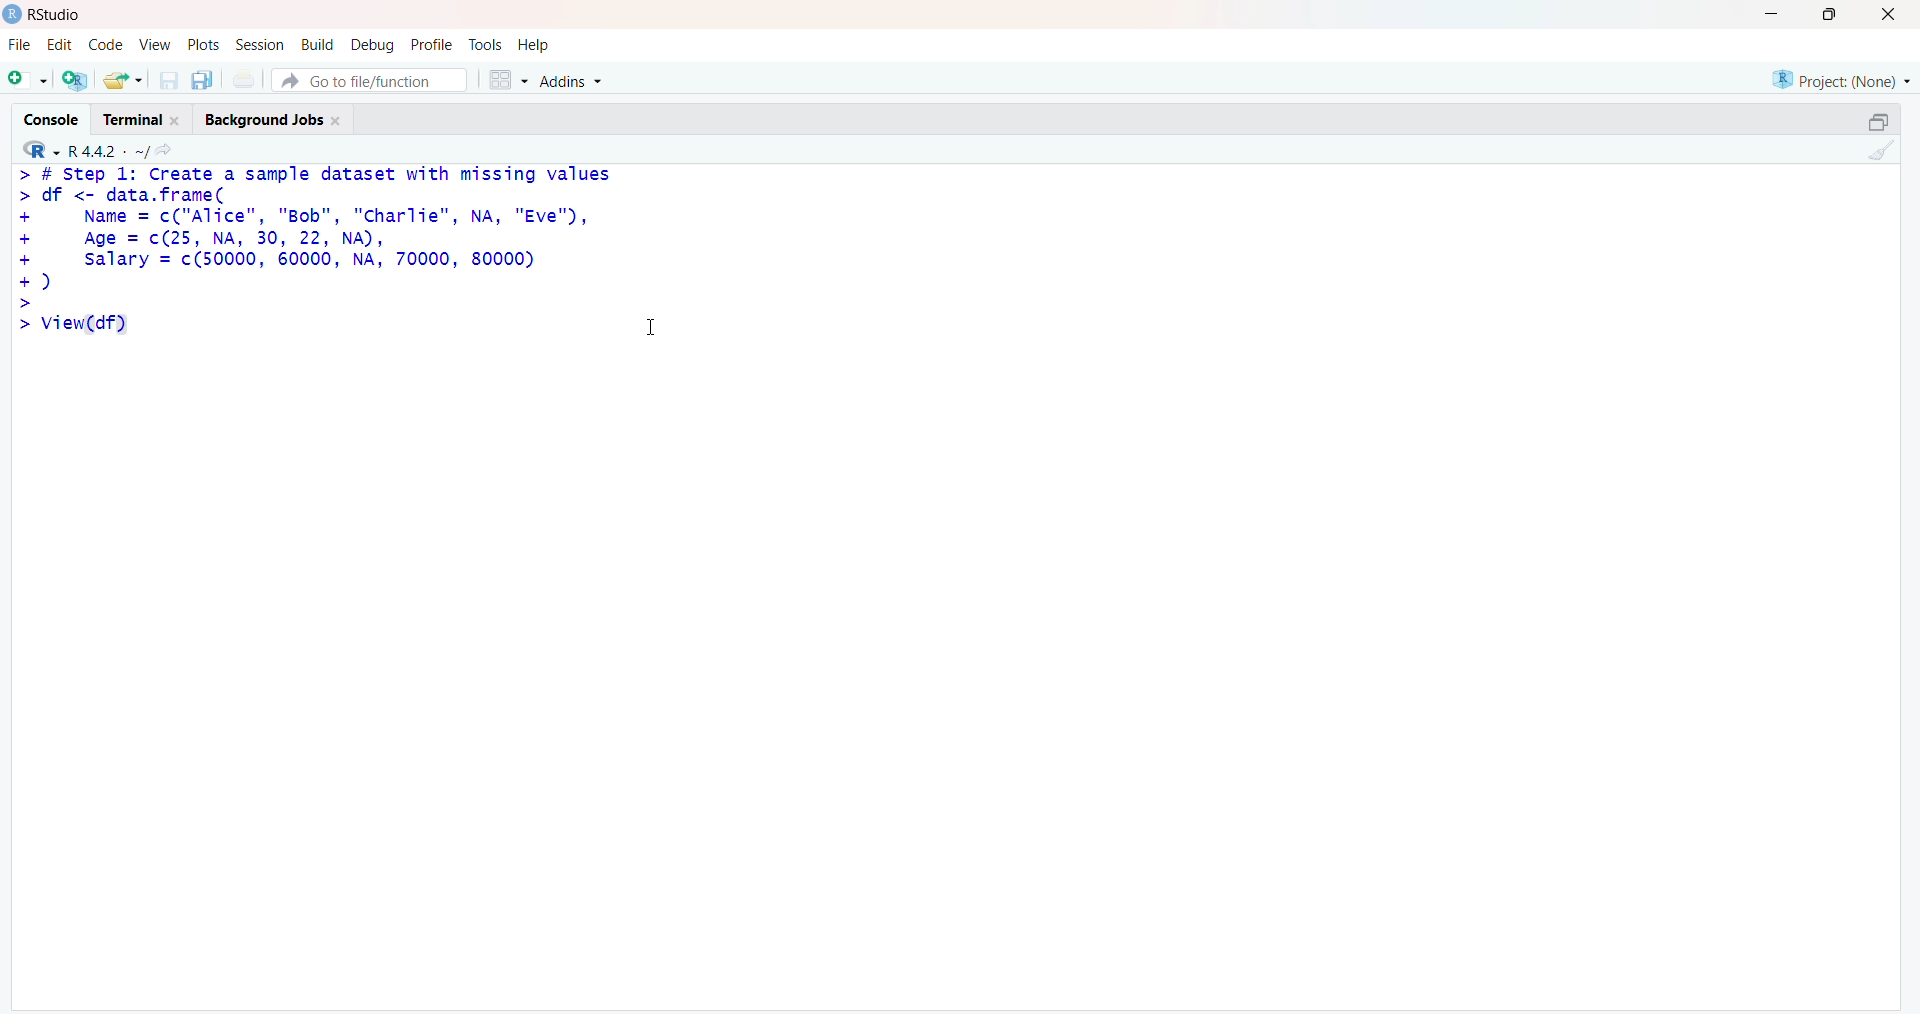  What do you see at coordinates (374, 43) in the screenshot?
I see `Debug` at bounding box center [374, 43].